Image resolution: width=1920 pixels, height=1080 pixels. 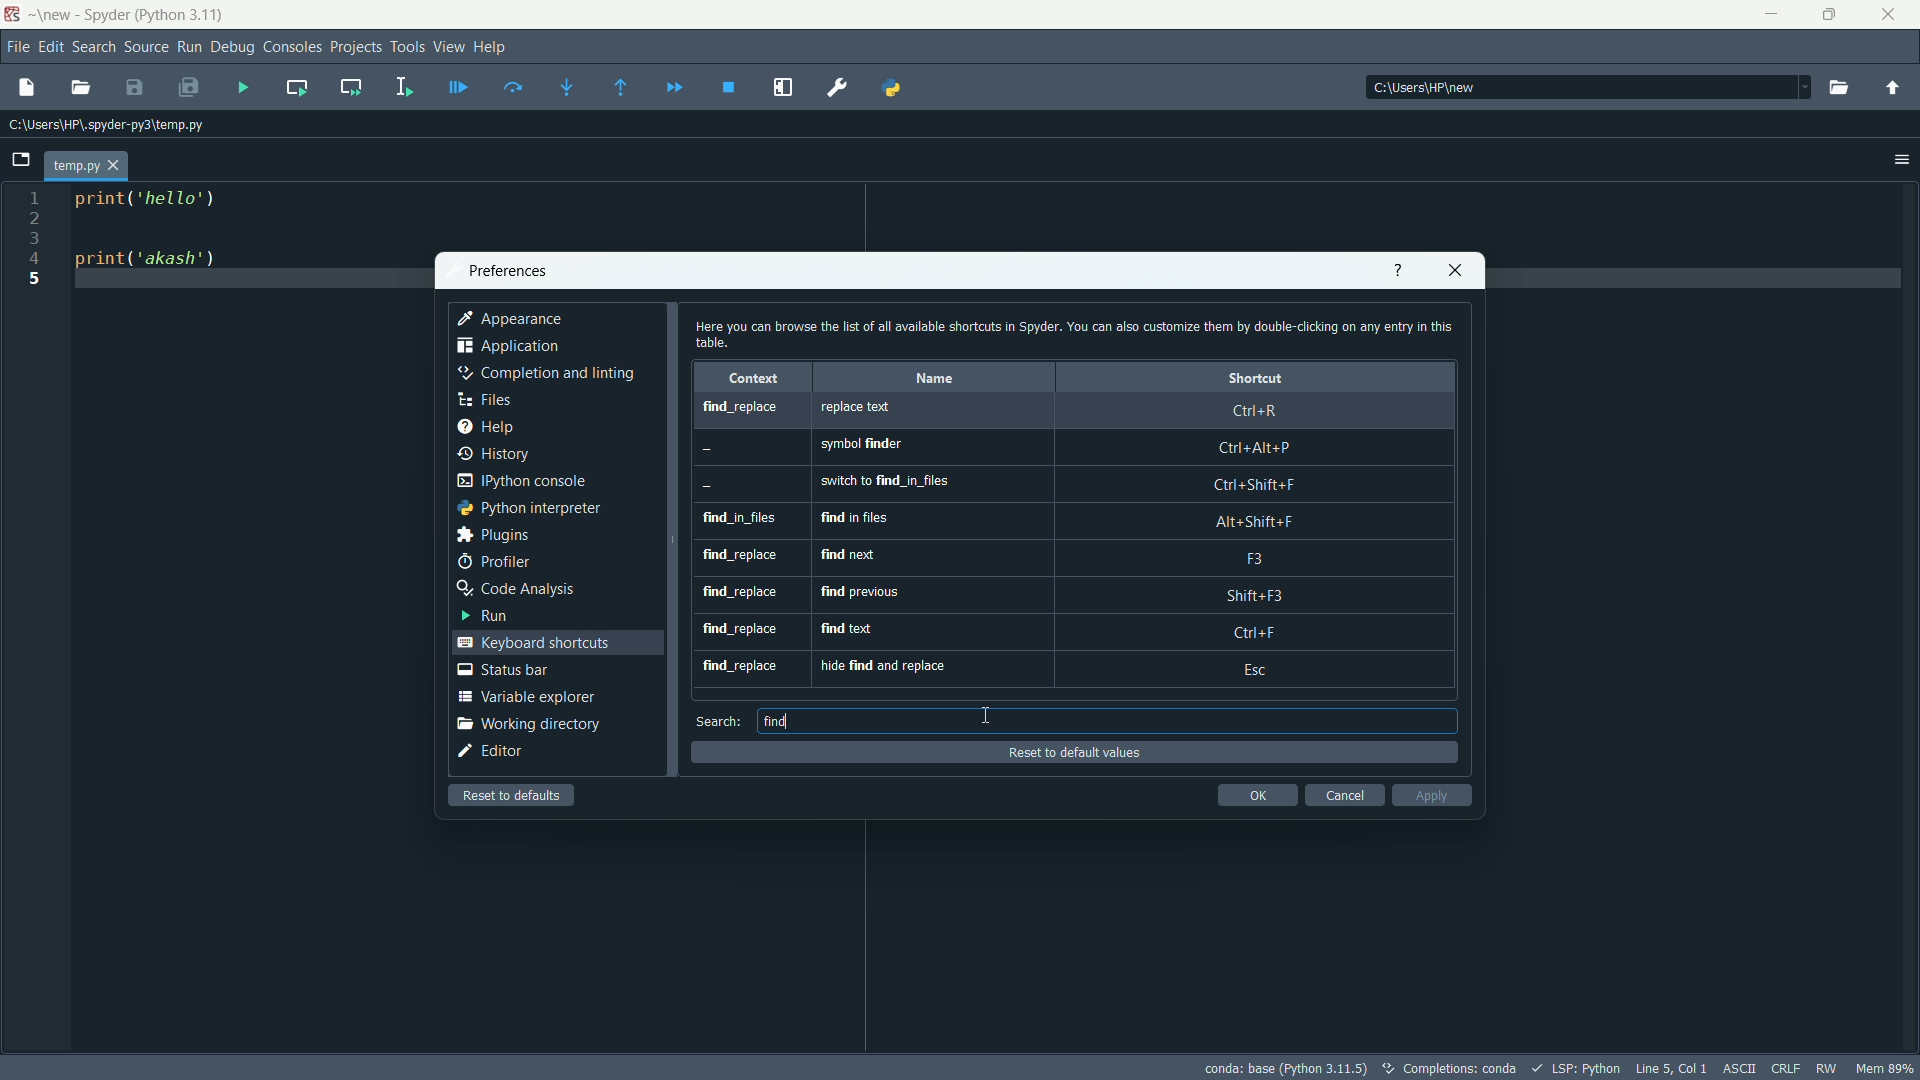 What do you see at coordinates (1670, 1065) in the screenshot?
I see `Line 5, Col 1` at bounding box center [1670, 1065].